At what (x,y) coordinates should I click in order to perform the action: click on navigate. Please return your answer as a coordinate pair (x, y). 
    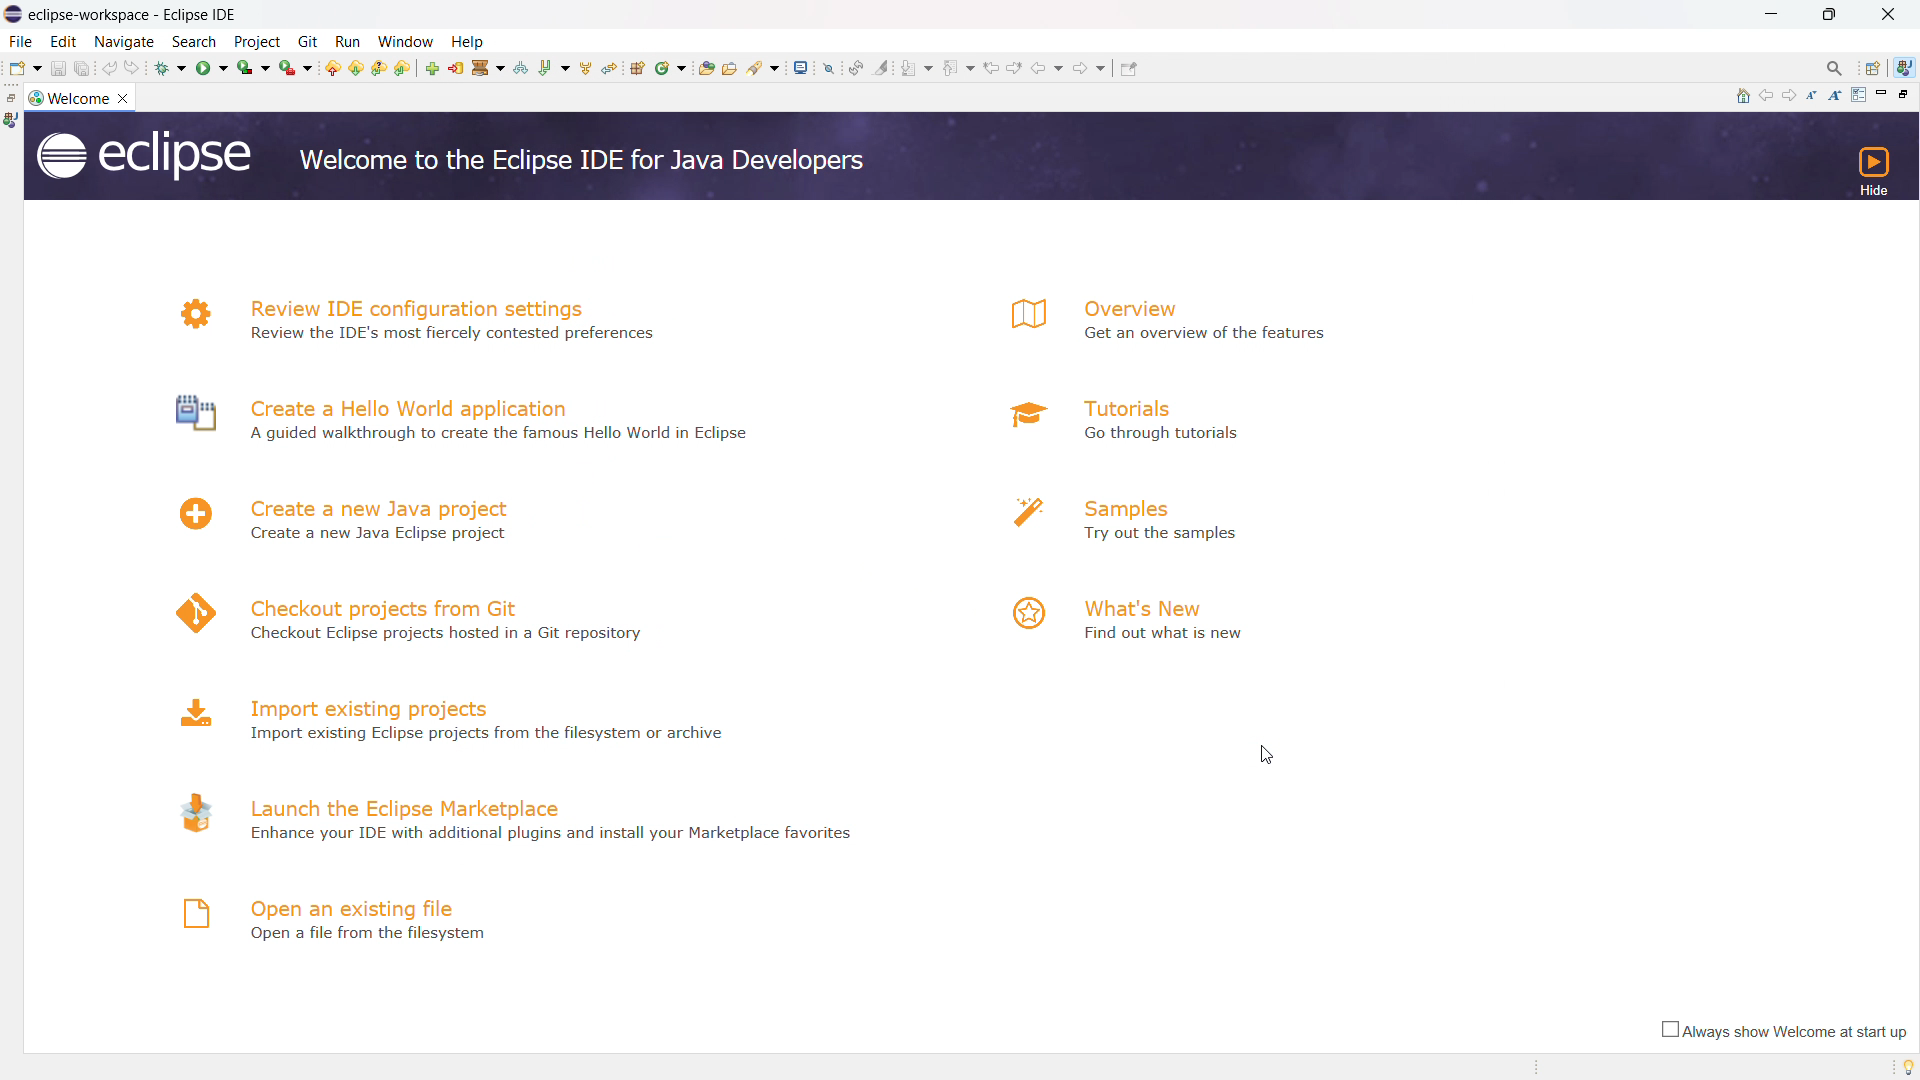
    Looking at the image, I should click on (125, 42).